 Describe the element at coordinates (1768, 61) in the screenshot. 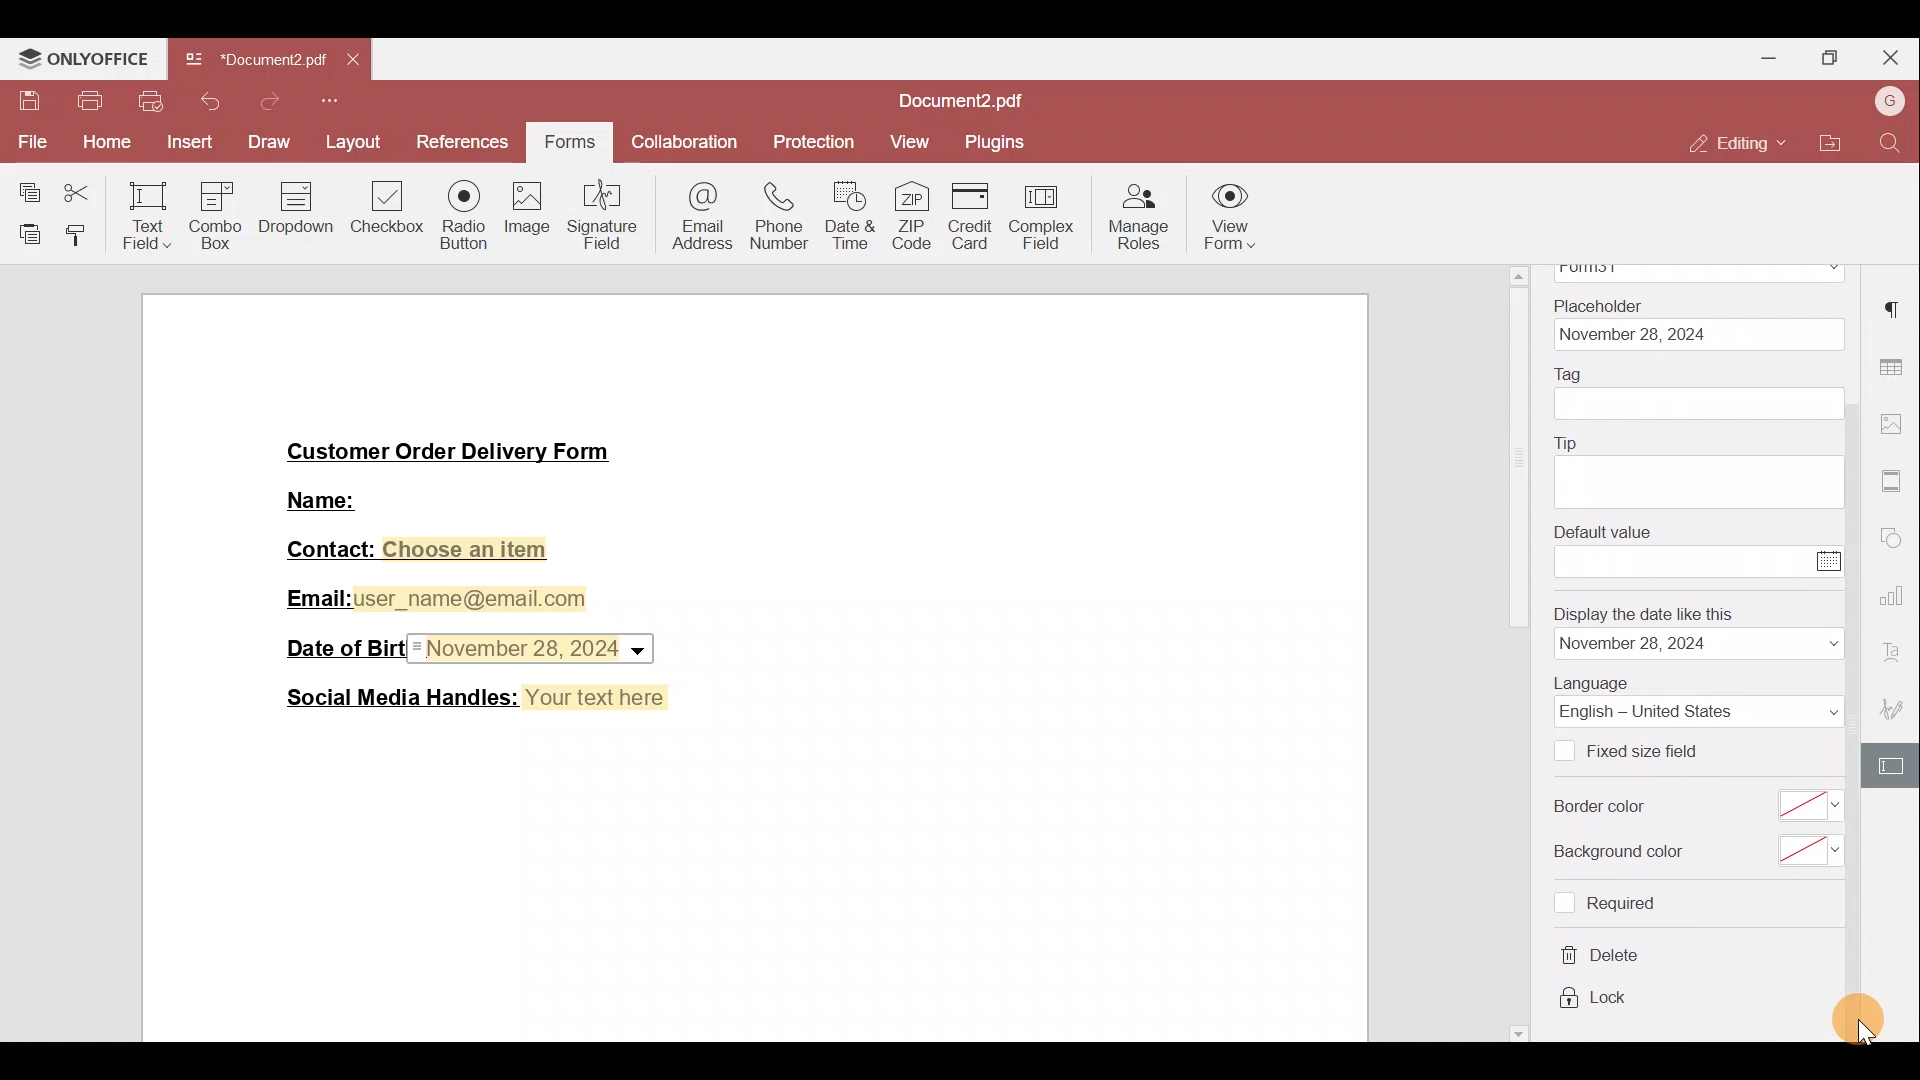

I see `Minimise` at that location.